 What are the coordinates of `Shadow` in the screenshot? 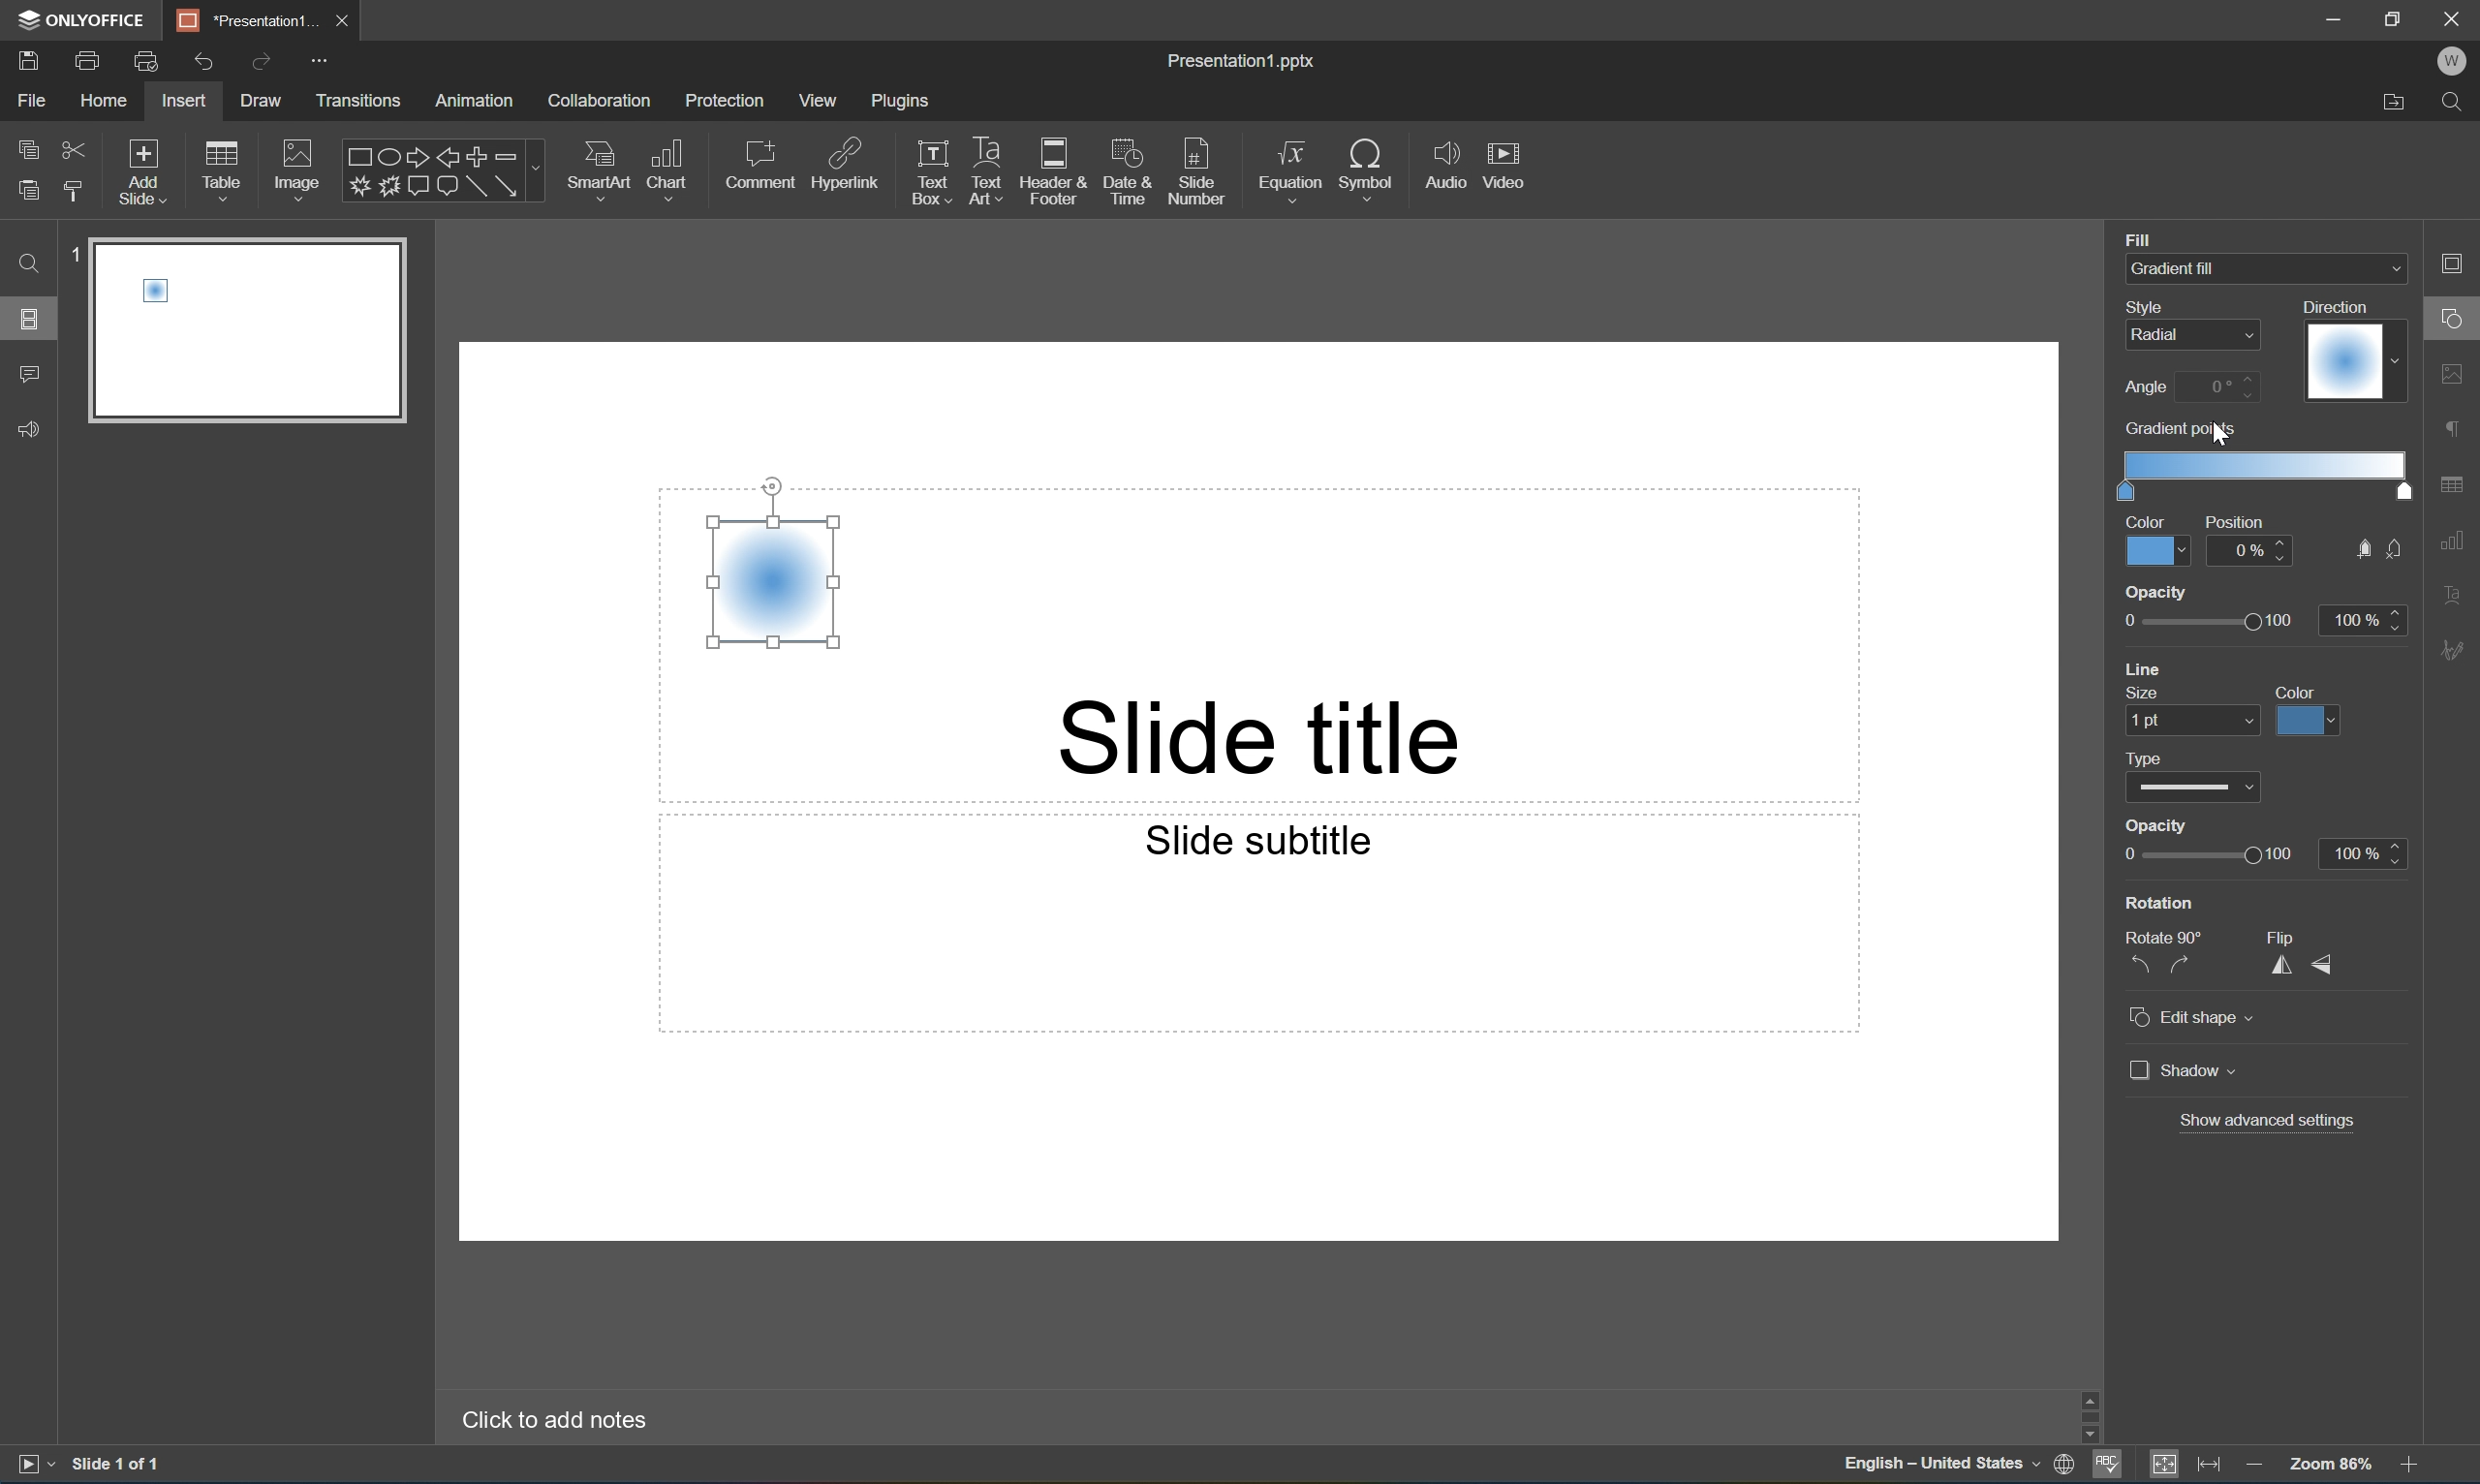 It's located at (2183, 1072).